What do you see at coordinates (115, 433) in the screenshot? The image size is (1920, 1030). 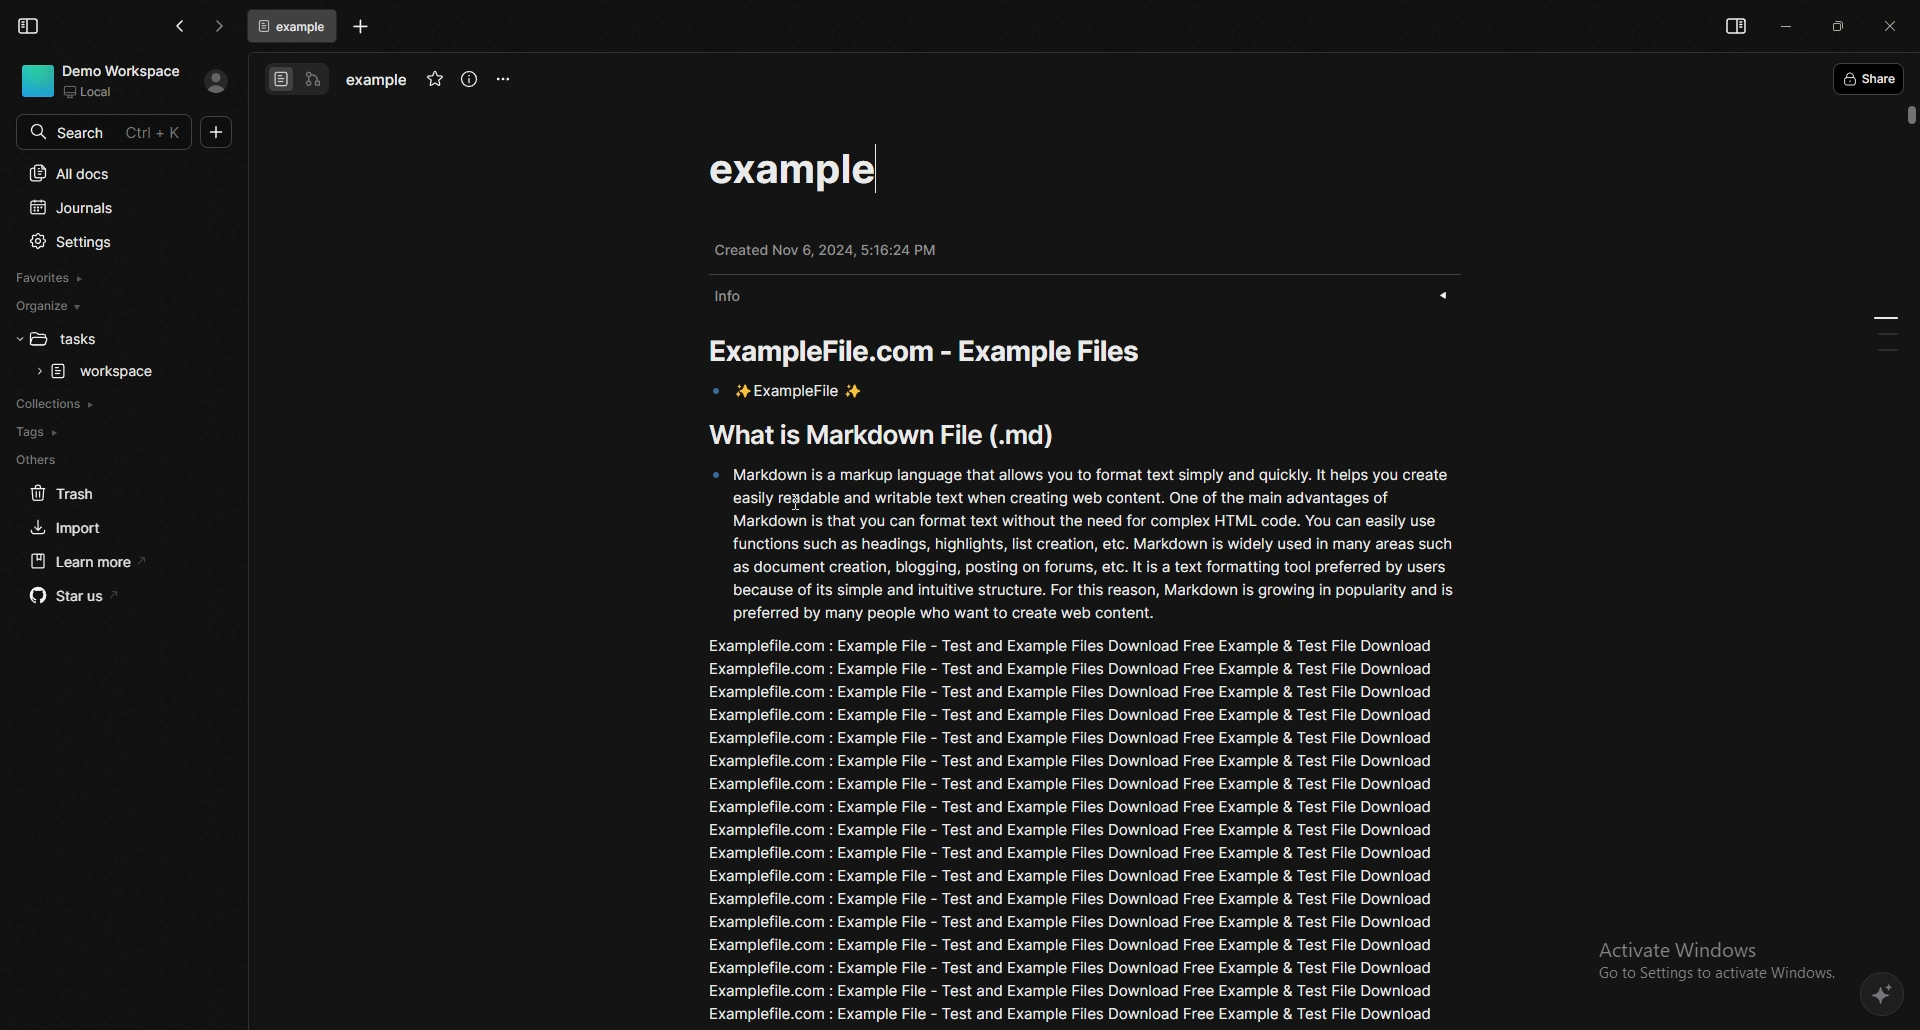 I see `tags` at bounding box center [115, 433].